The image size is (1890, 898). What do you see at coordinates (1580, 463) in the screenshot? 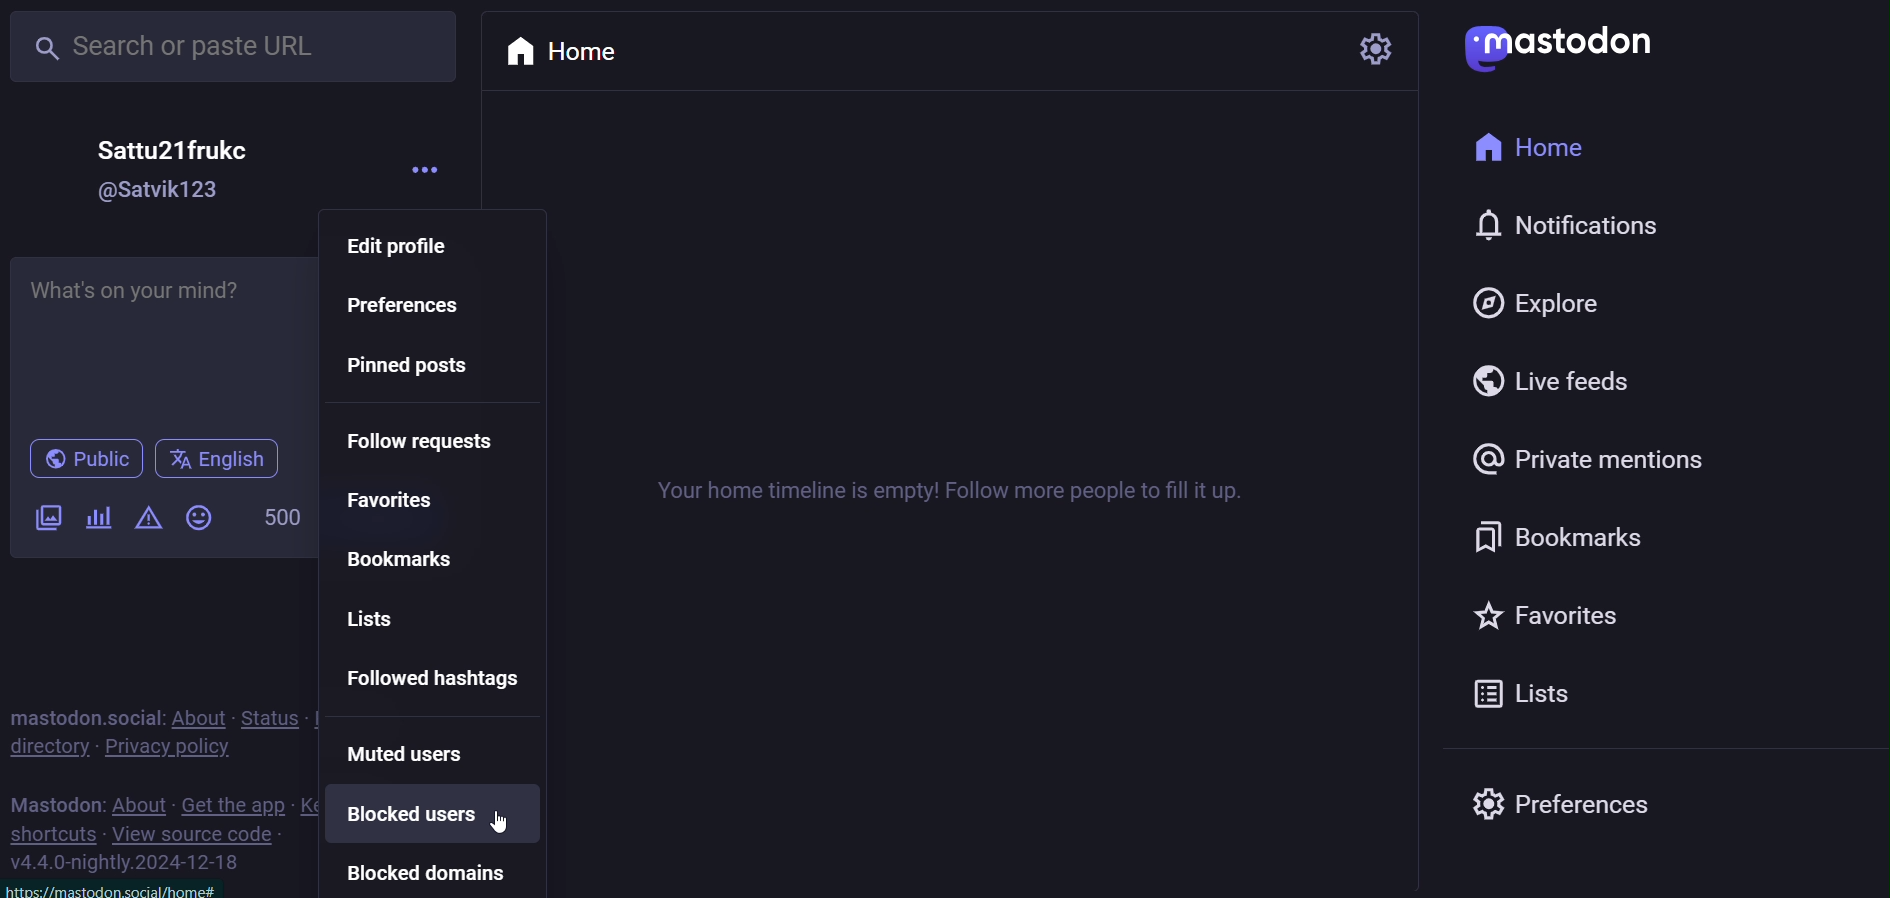
I see `private mention` at bounding box center [1580, 463].